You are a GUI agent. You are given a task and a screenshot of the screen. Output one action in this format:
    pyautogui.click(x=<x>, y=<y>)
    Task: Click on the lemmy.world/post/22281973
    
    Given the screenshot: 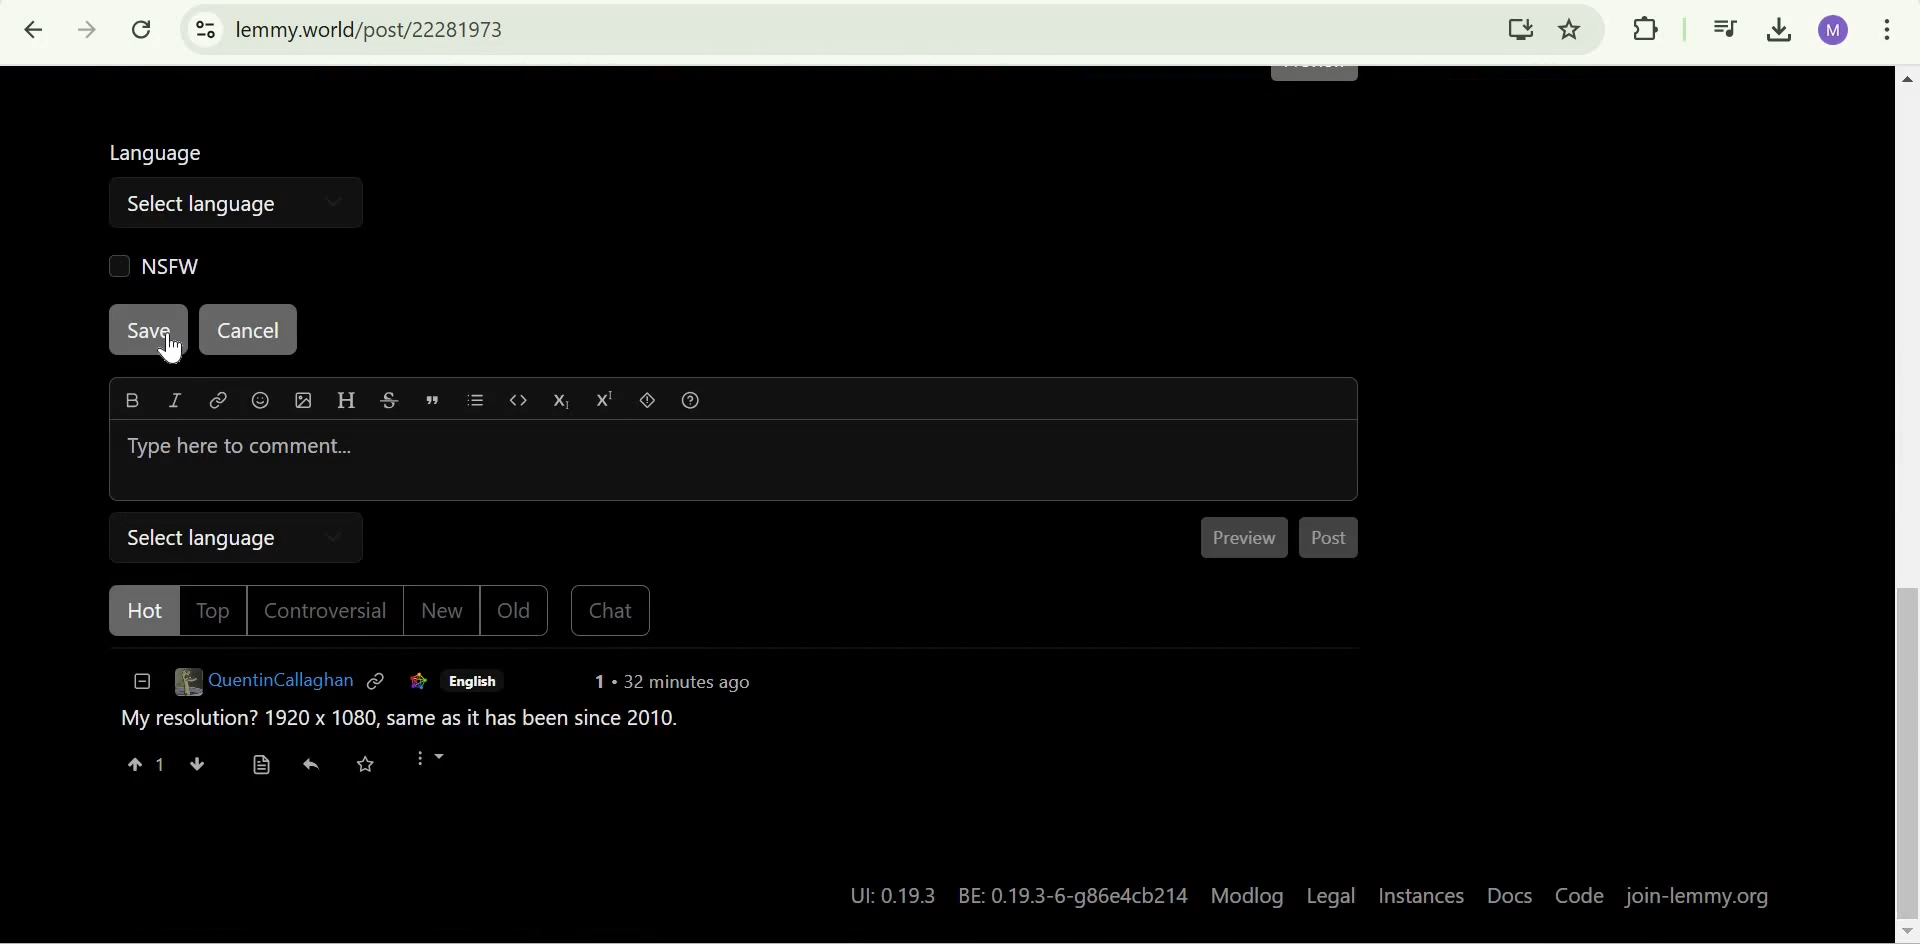 What is the action you would take?
    pyautogui.click(x=374, y=29)
    